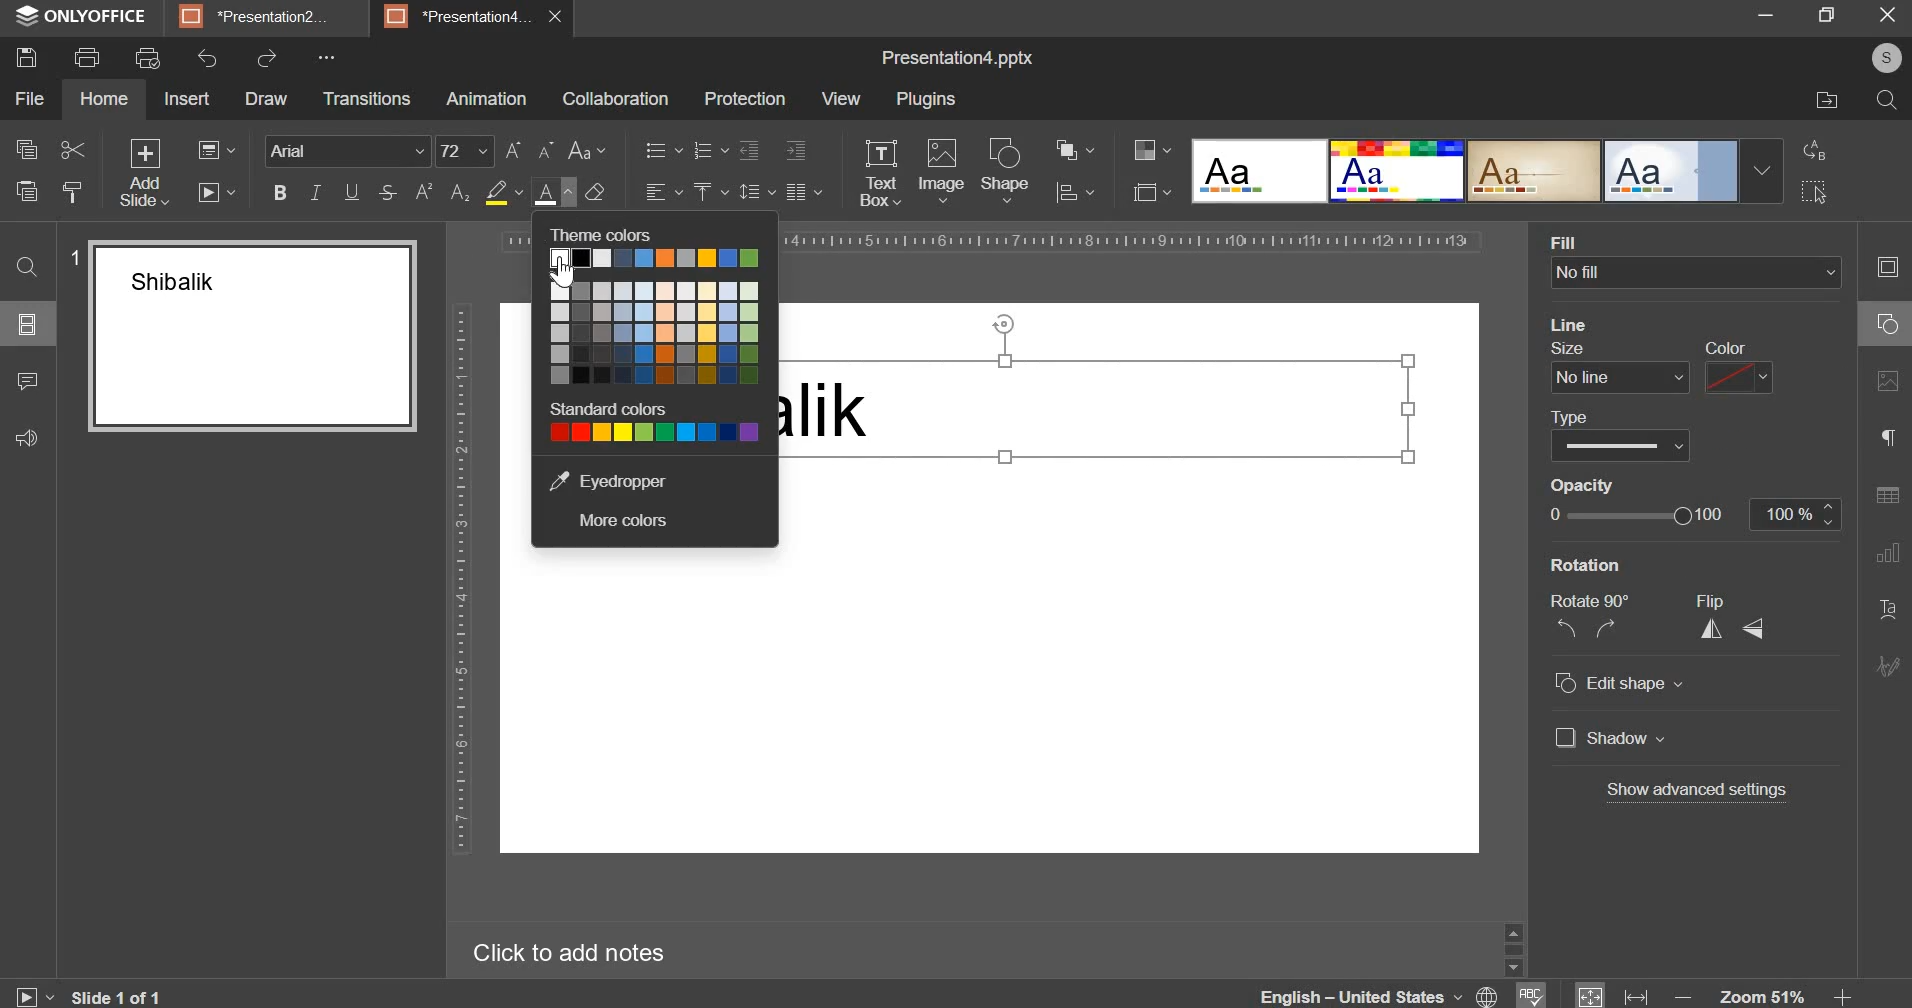 Image resolution: width=1912 pixels, height=1008 pixels. Describe the element at coordinates (796, 150) in the screenshot. I see `increase indent` at that location.